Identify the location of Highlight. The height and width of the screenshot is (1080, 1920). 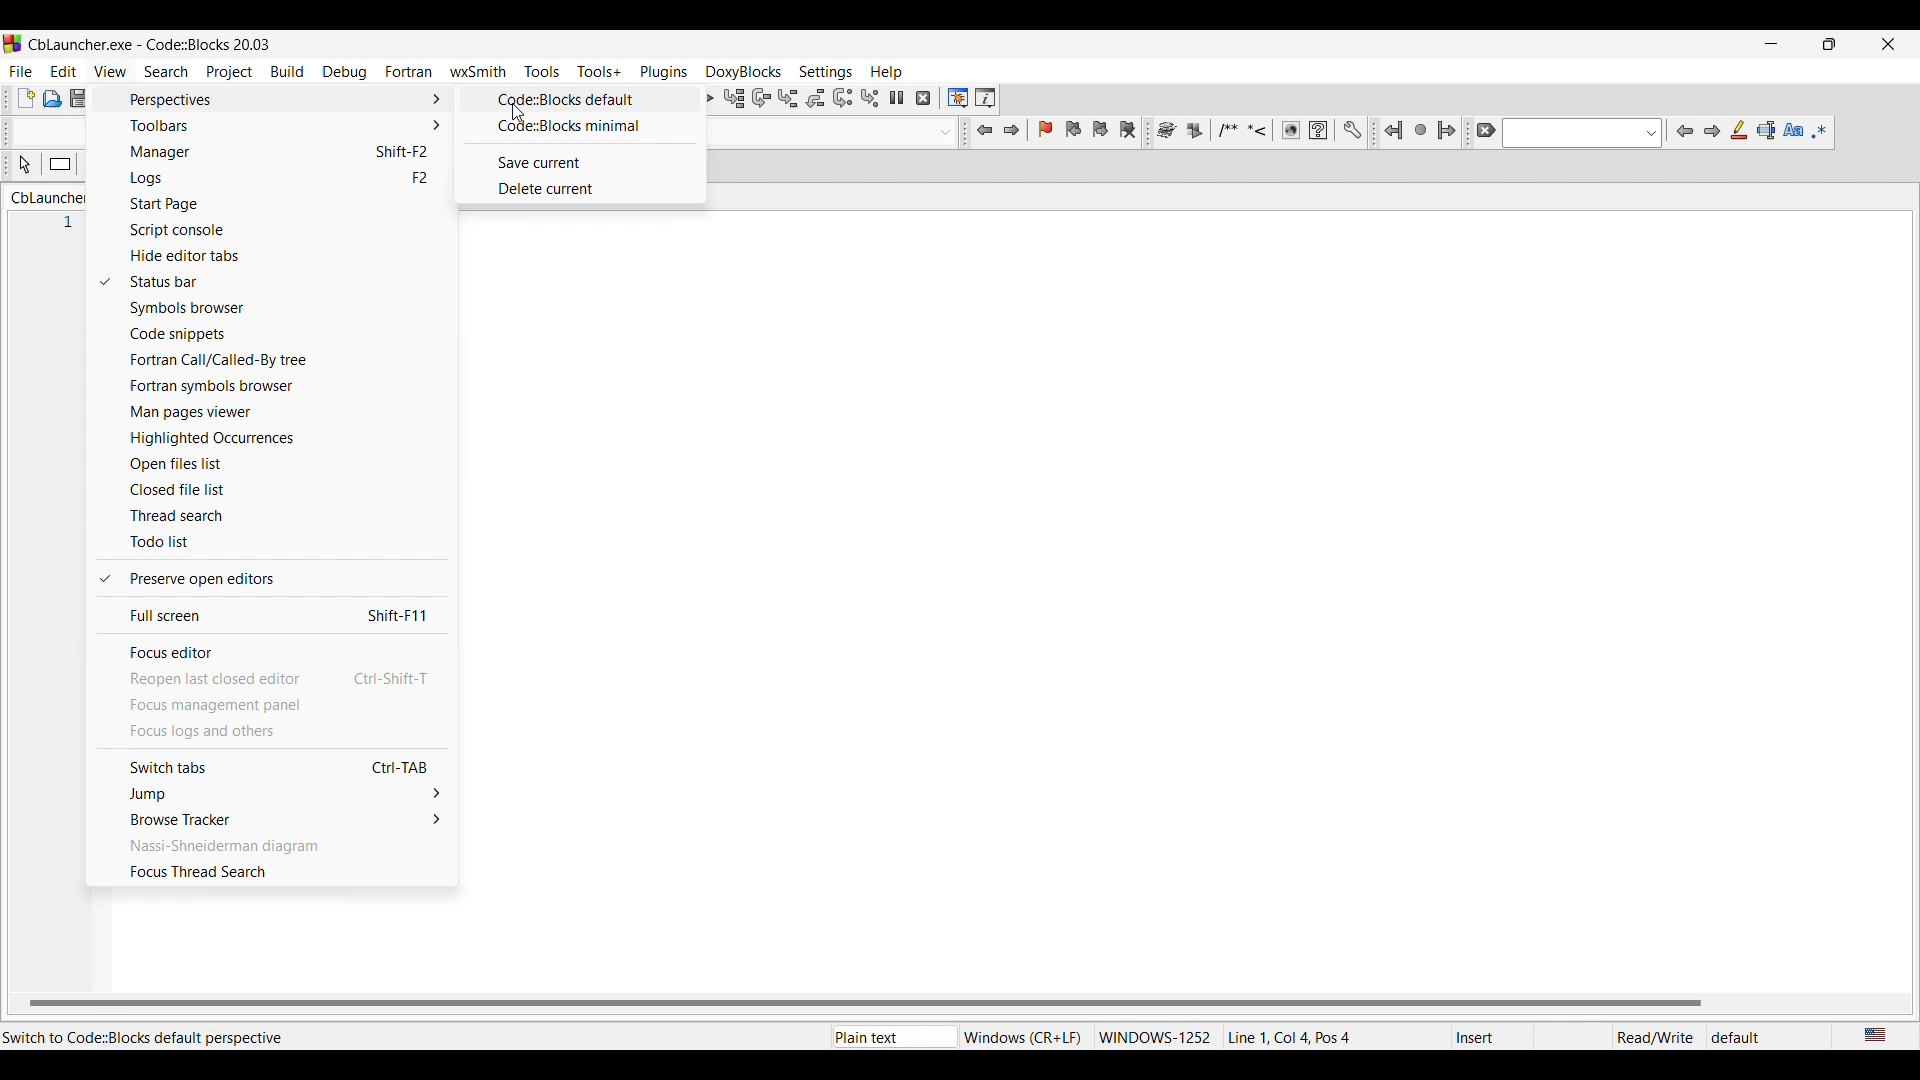
(1739, 130).